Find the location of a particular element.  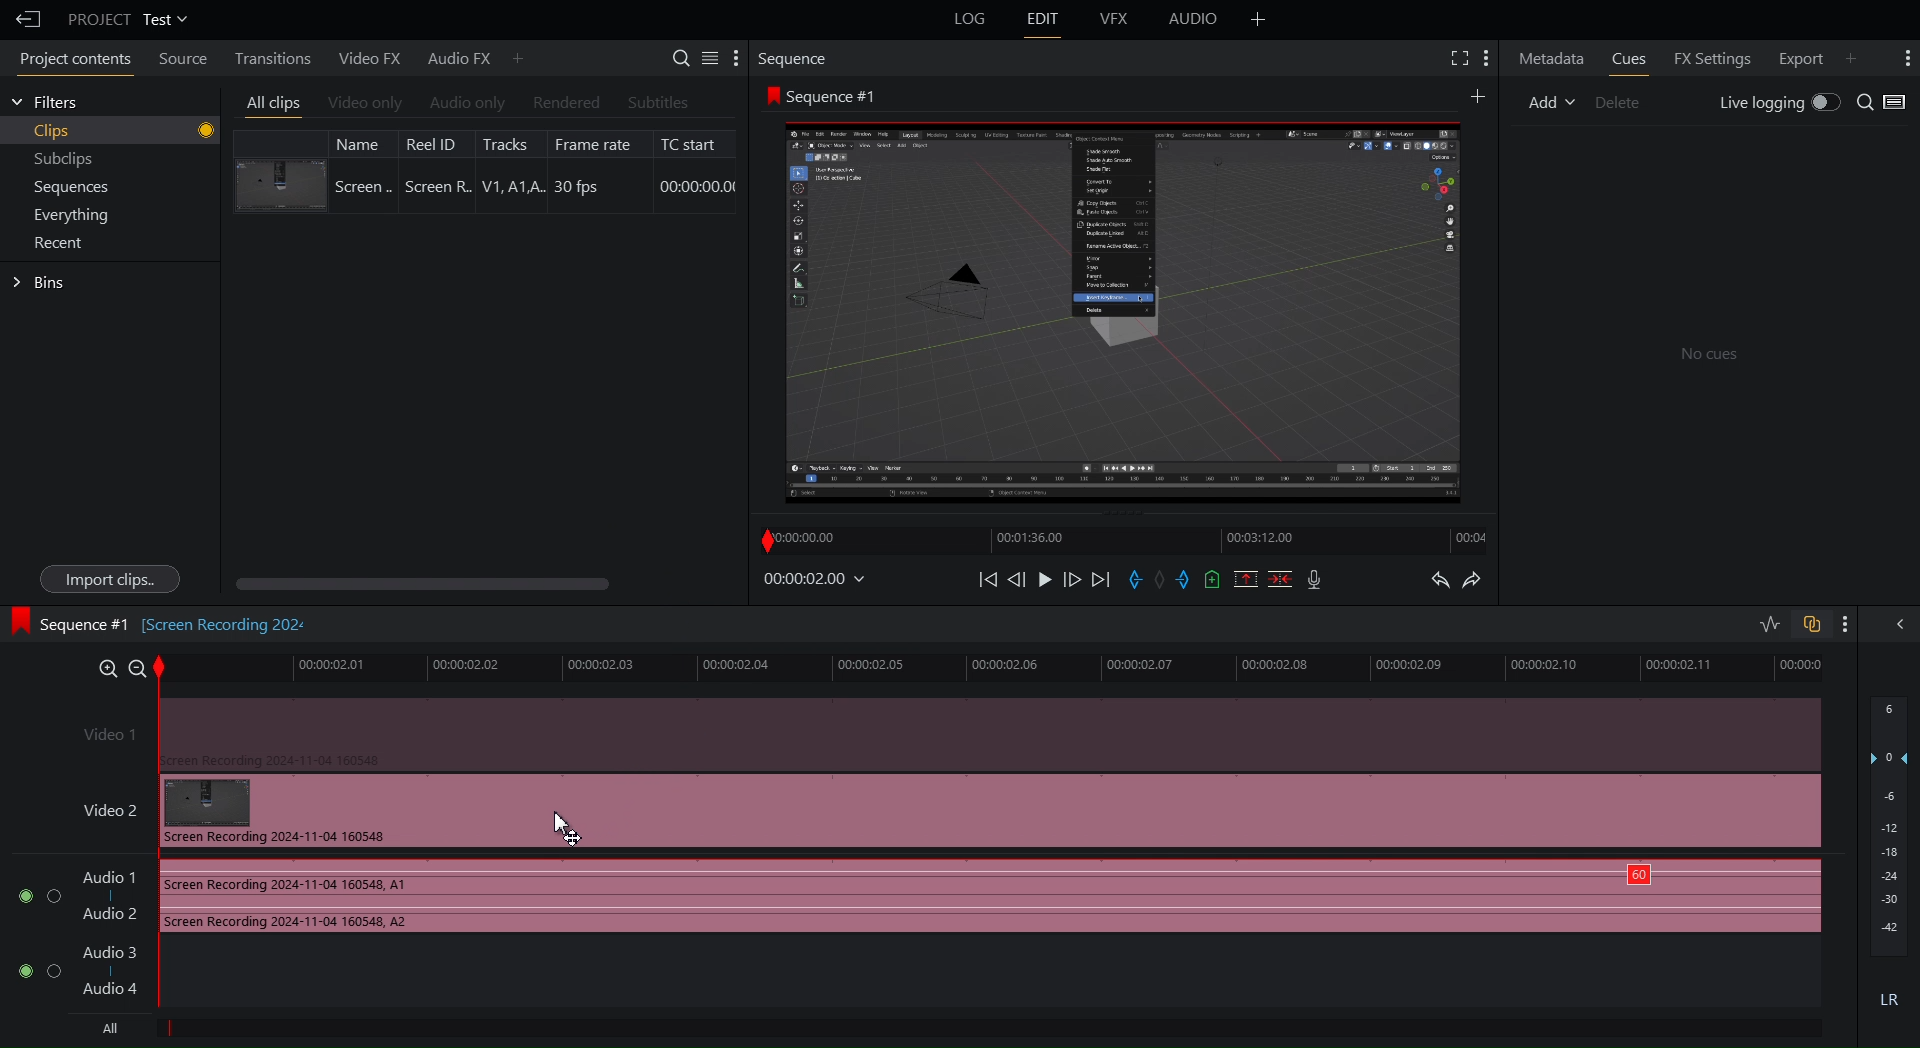

Toggles is located at coordinates (1790, 626).